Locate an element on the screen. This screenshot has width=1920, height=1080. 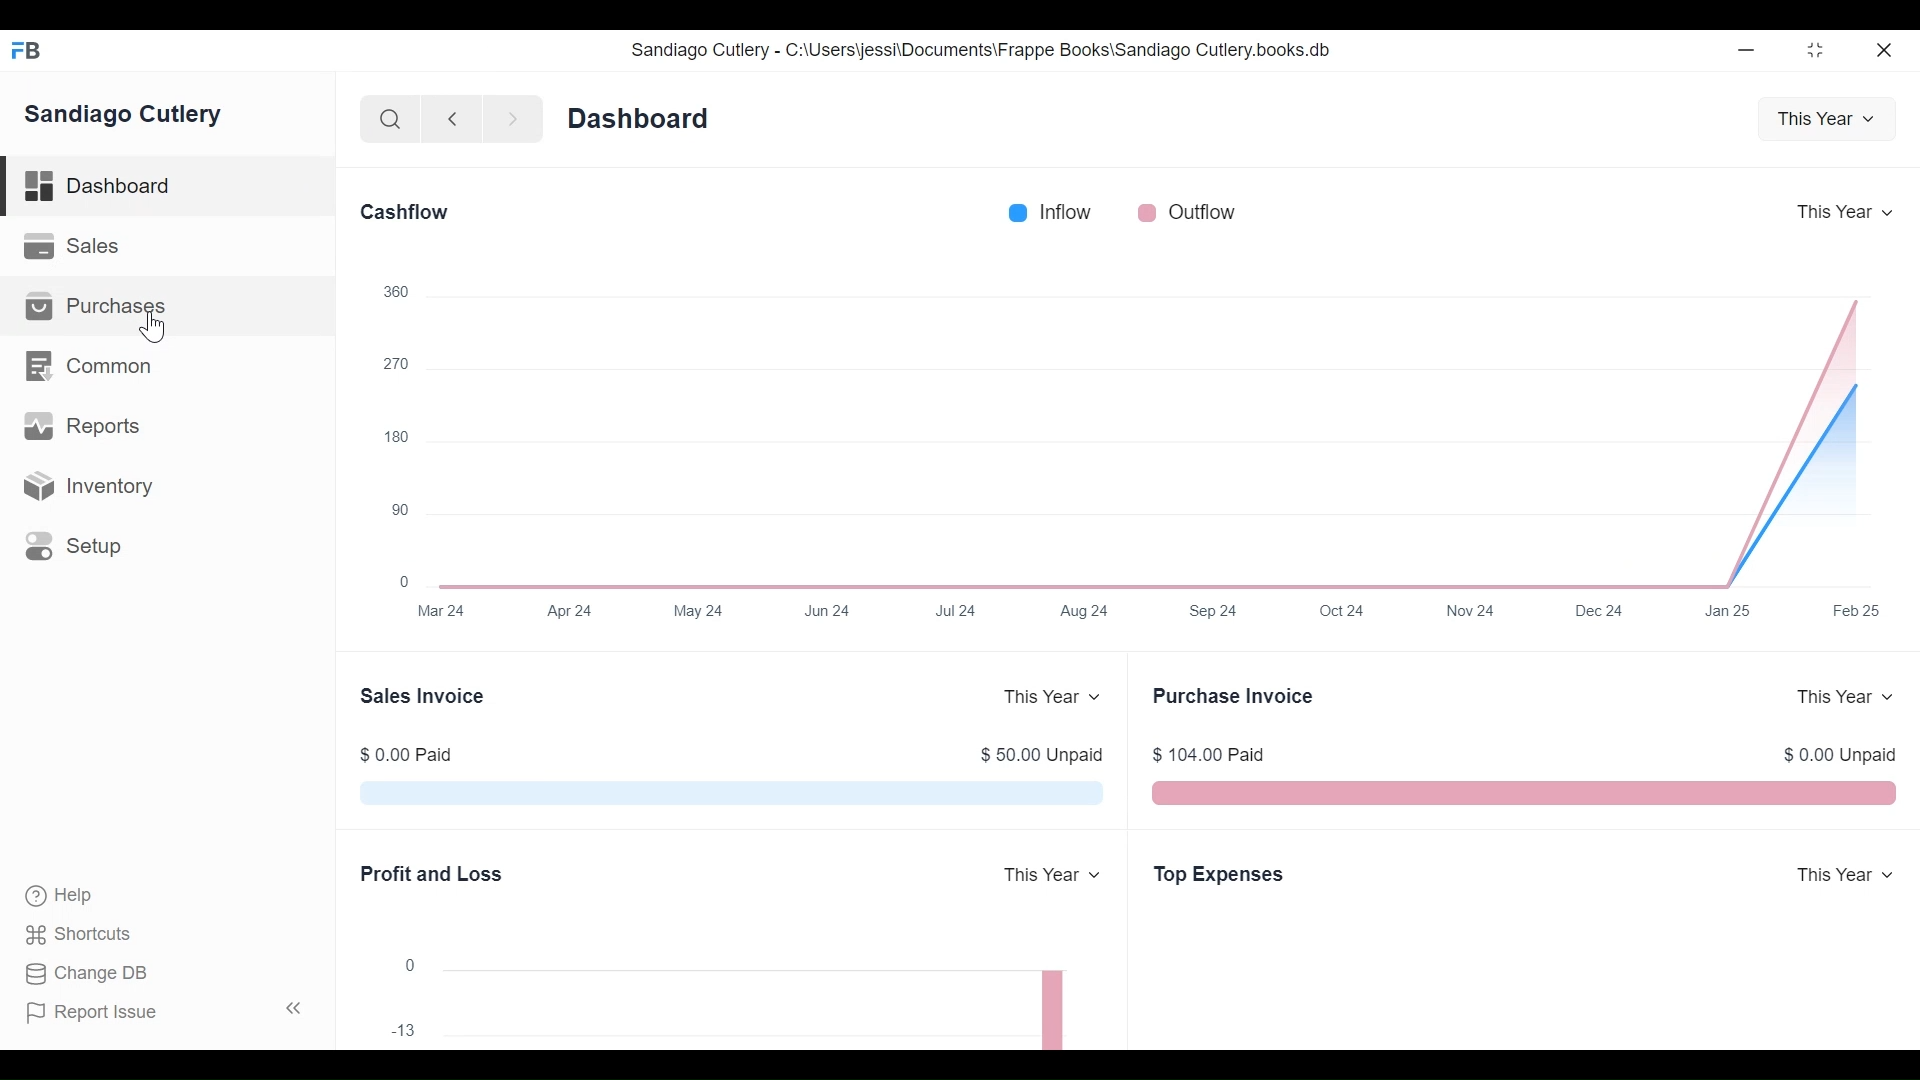
Sandiago Cutlery is located at coordinates (126, 116).